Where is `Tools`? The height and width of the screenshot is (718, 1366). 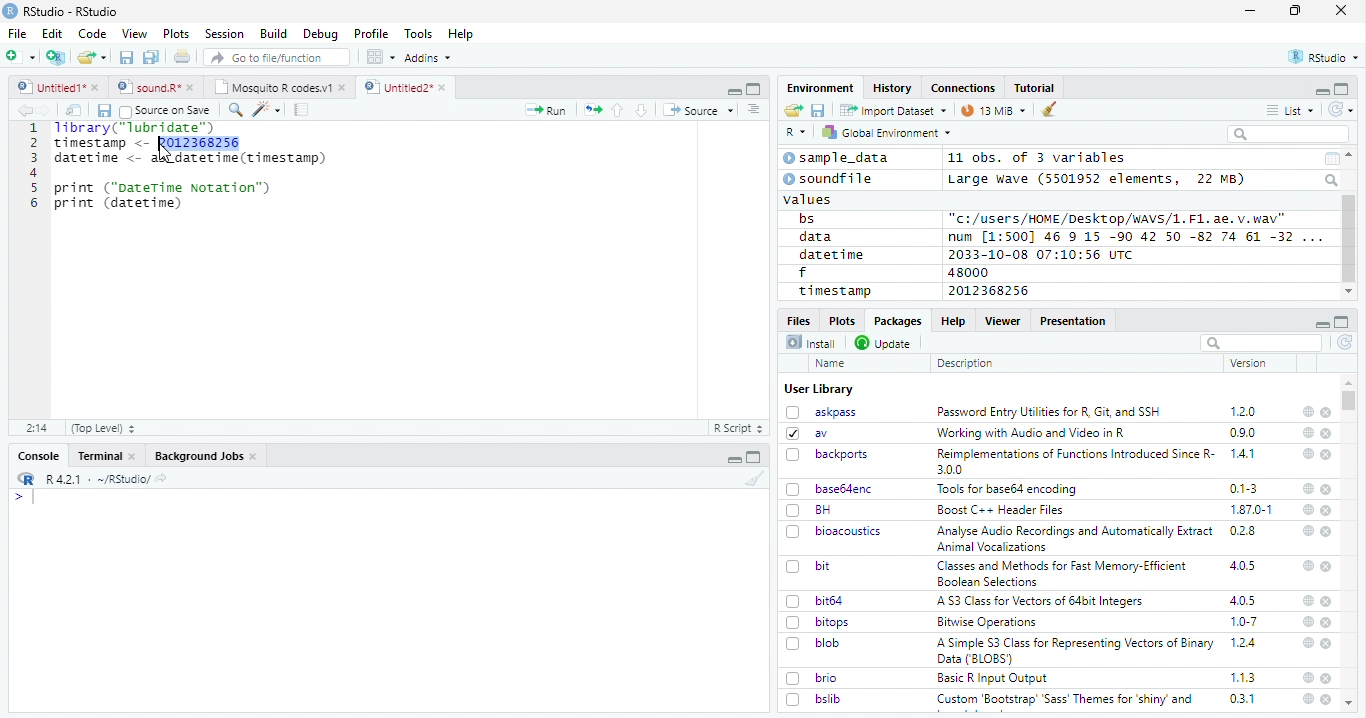
Tools is located at coordinates (417, 34).